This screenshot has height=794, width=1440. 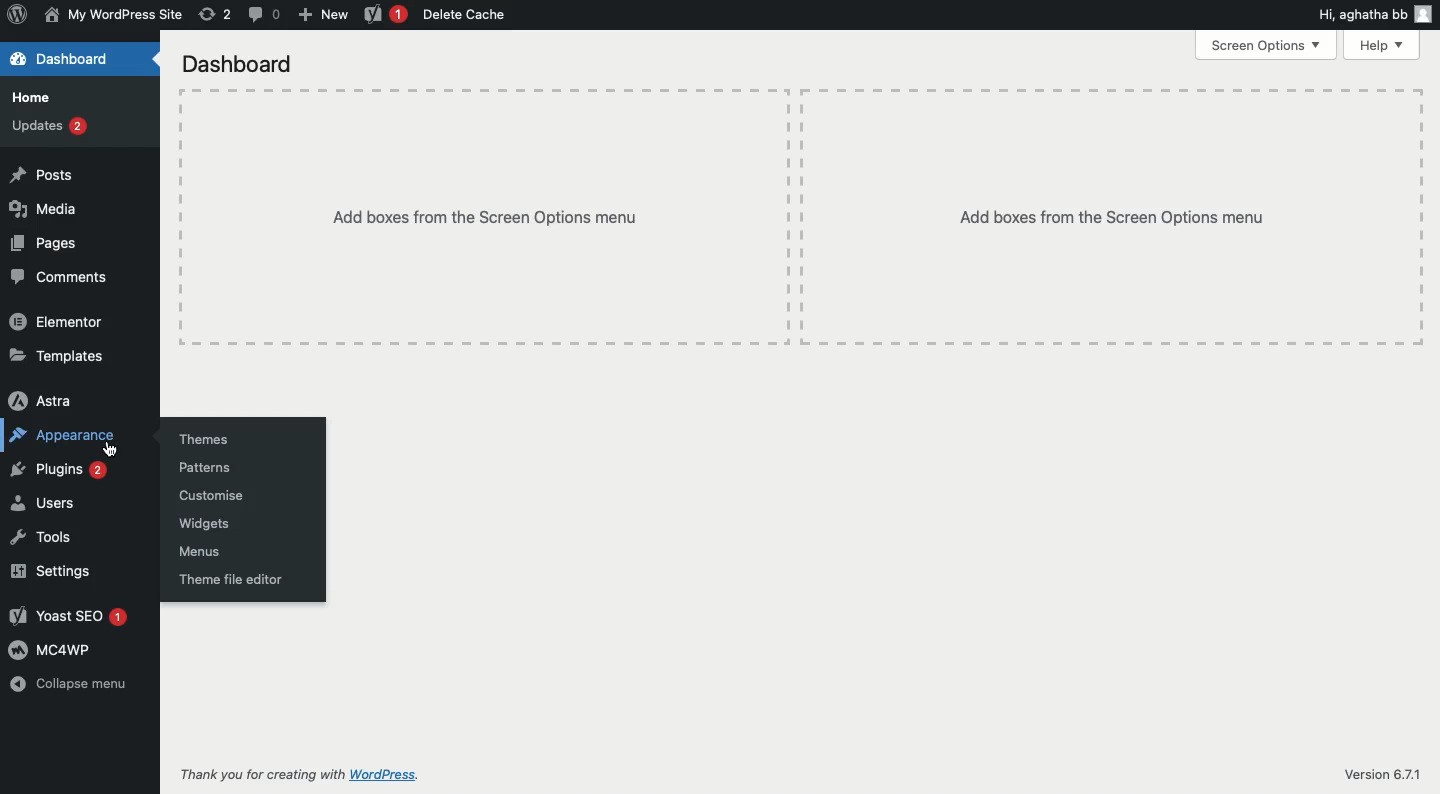 I want to click on Templates, so click(x=62, y=355).